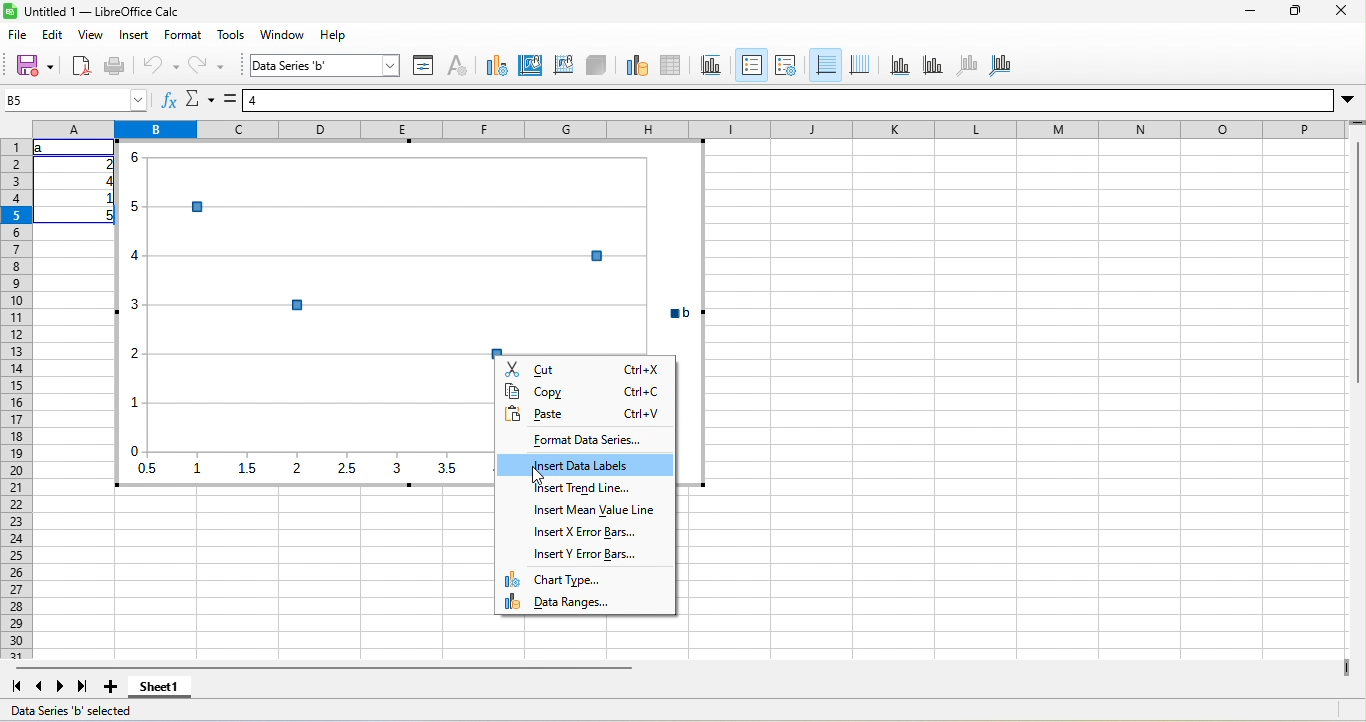 This screenshot has height=722, width=1366. I want to click on Software logo, so click(10, 11).